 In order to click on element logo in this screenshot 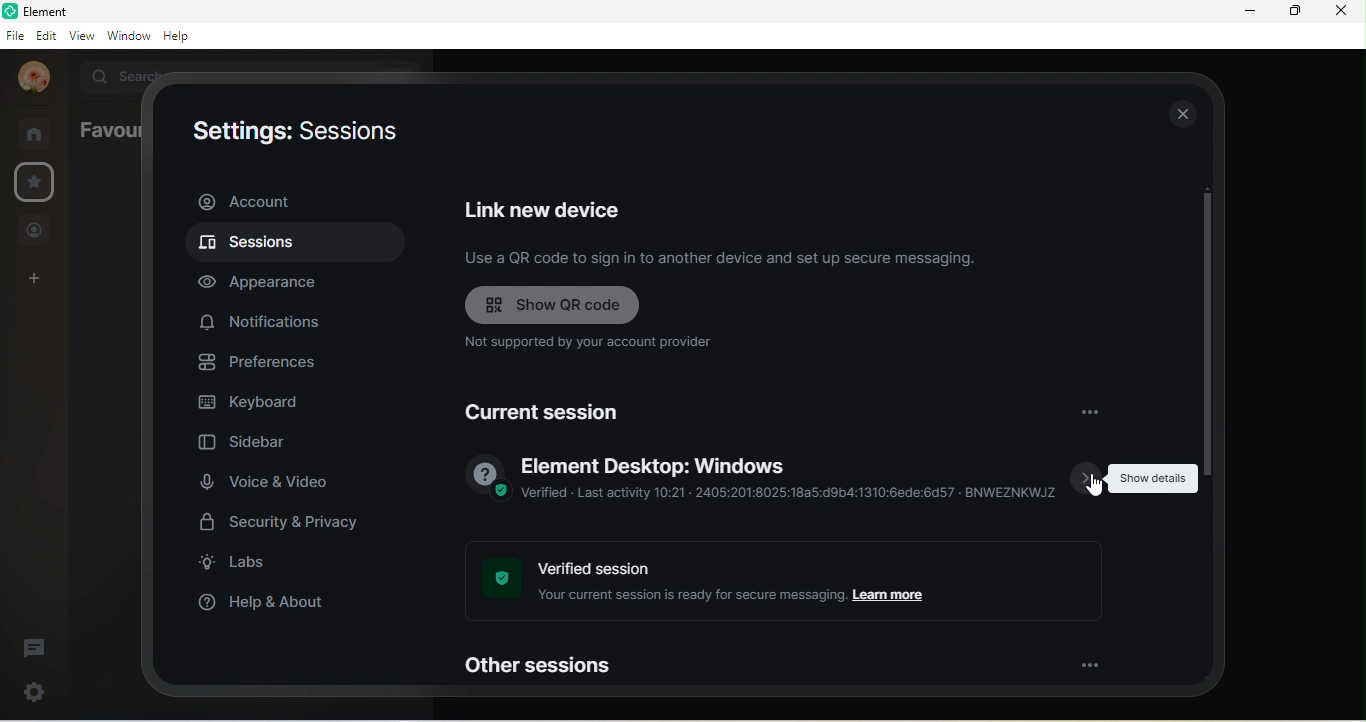, I will do `click(10, 11)`.